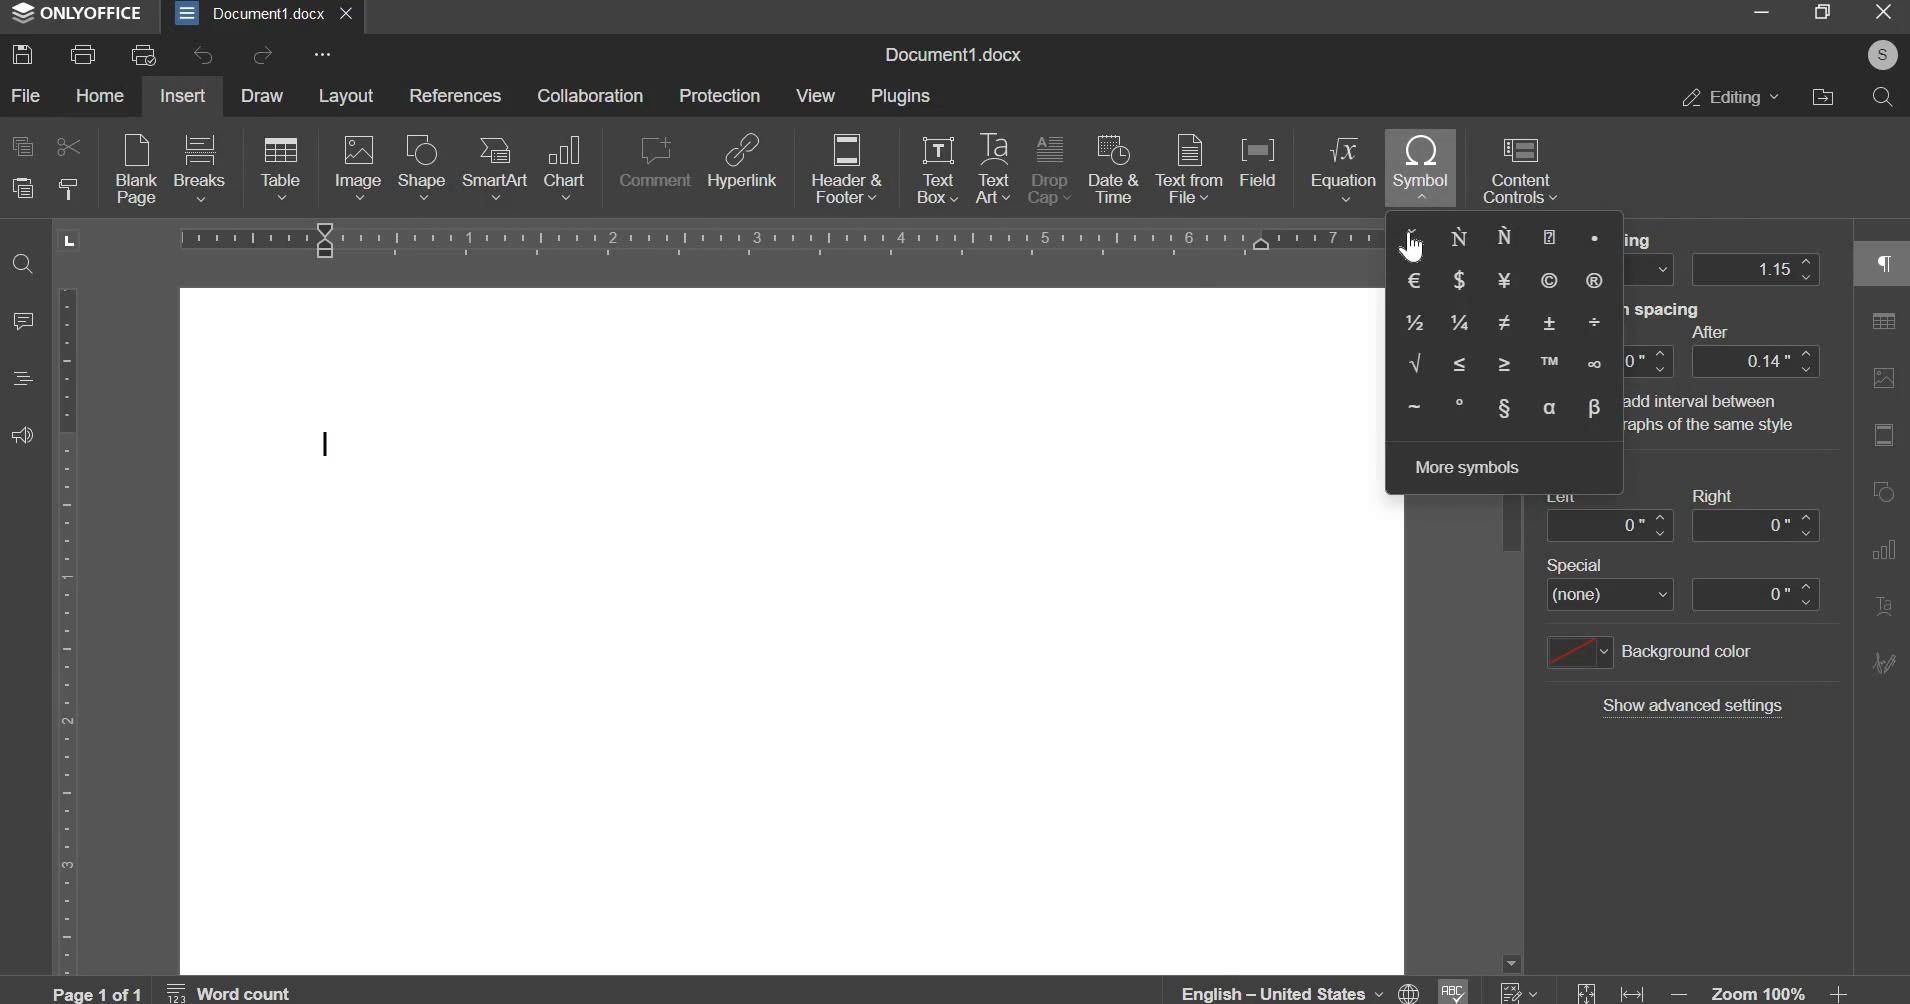 This screenshot has height=1004, width=1910. Describe the element at coordinates (1607, 991) in the screenshot. I see `fit` at that location.